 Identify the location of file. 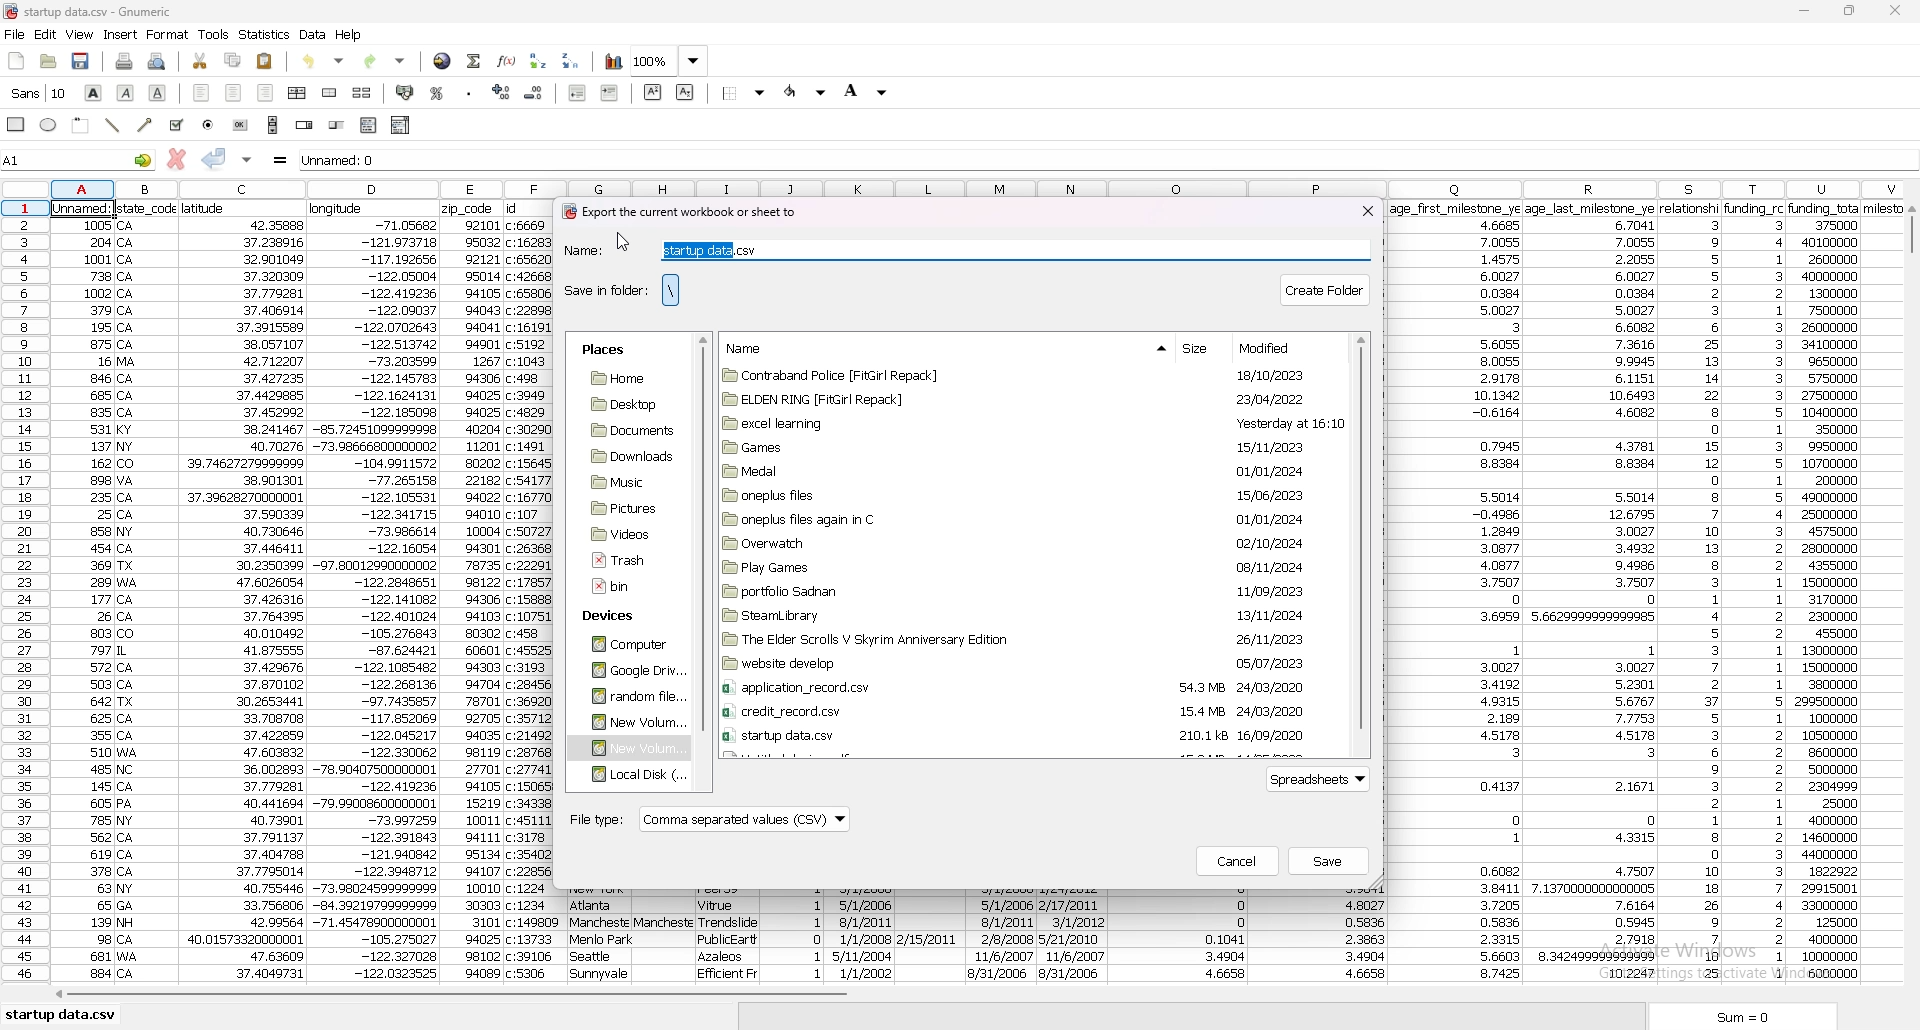
(15, 35).